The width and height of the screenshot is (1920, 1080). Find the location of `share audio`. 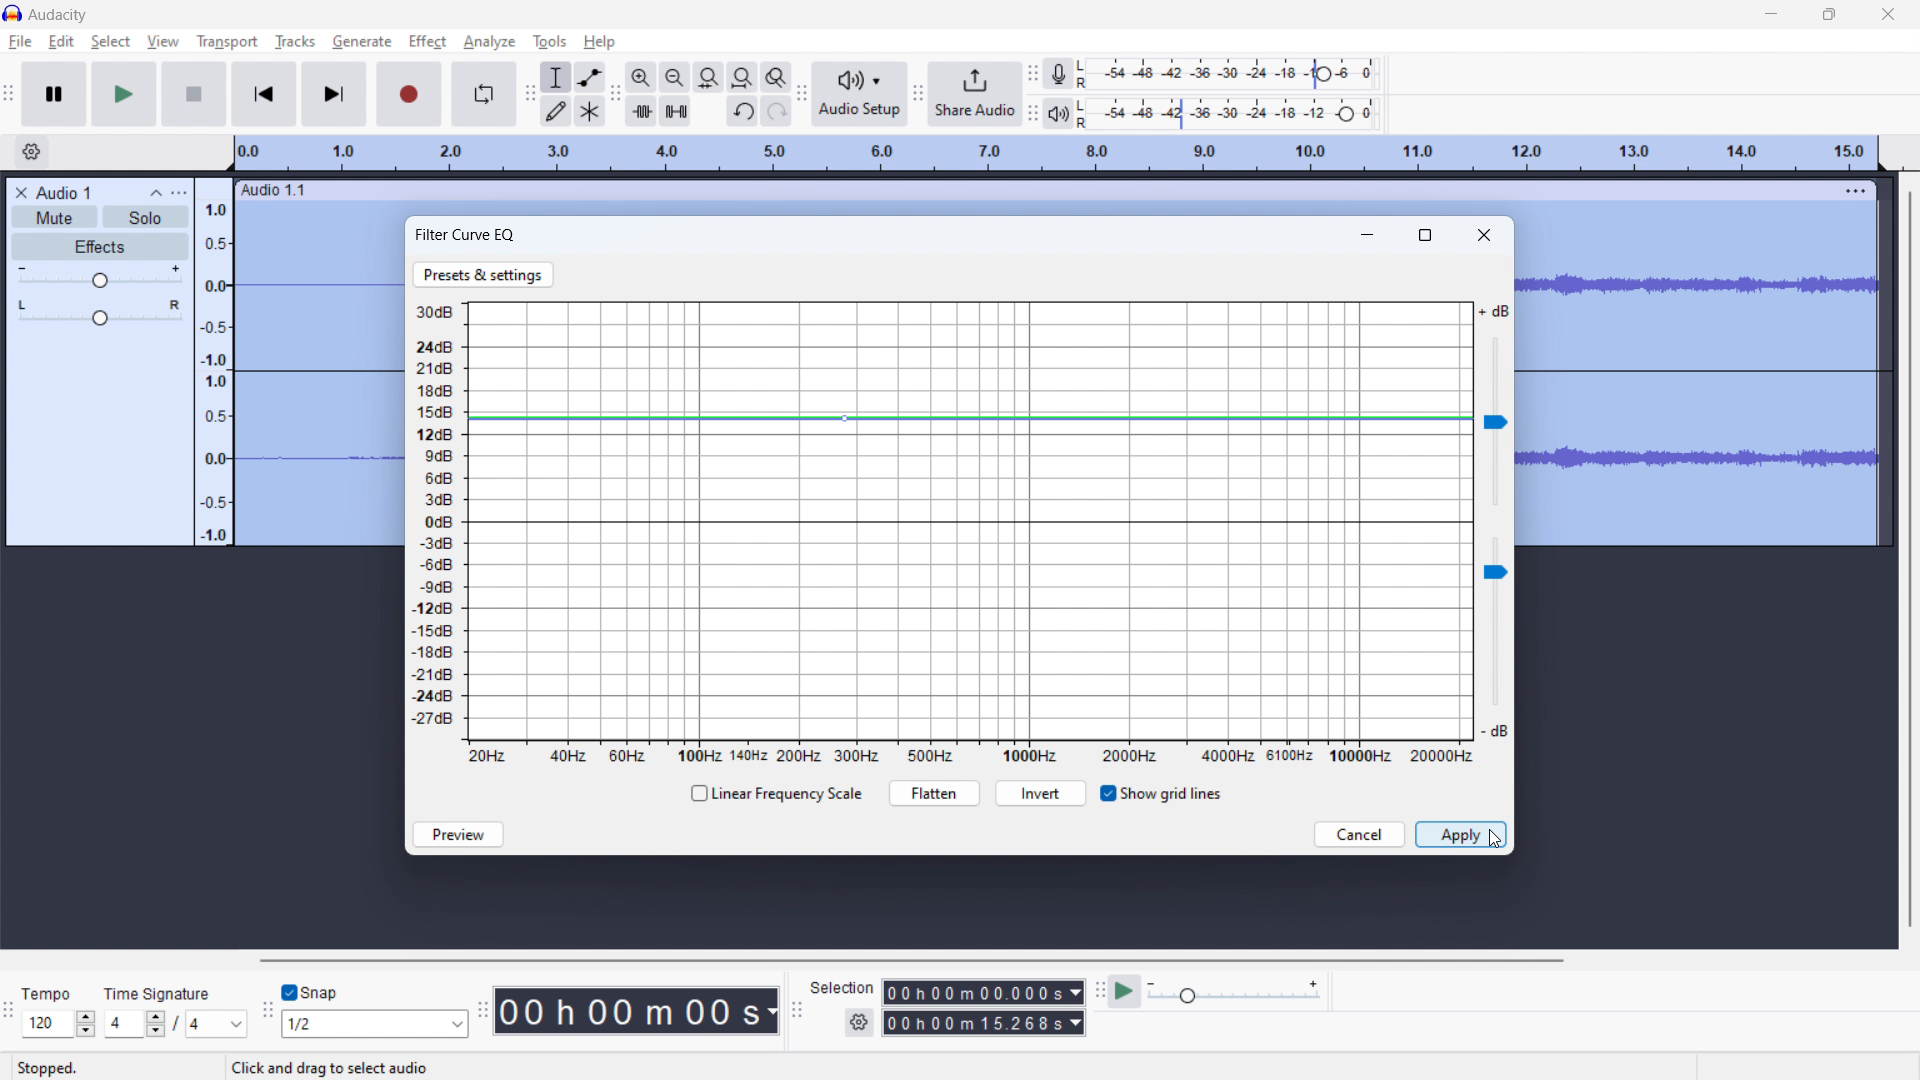

share audio is located at coordinates (976, 94).